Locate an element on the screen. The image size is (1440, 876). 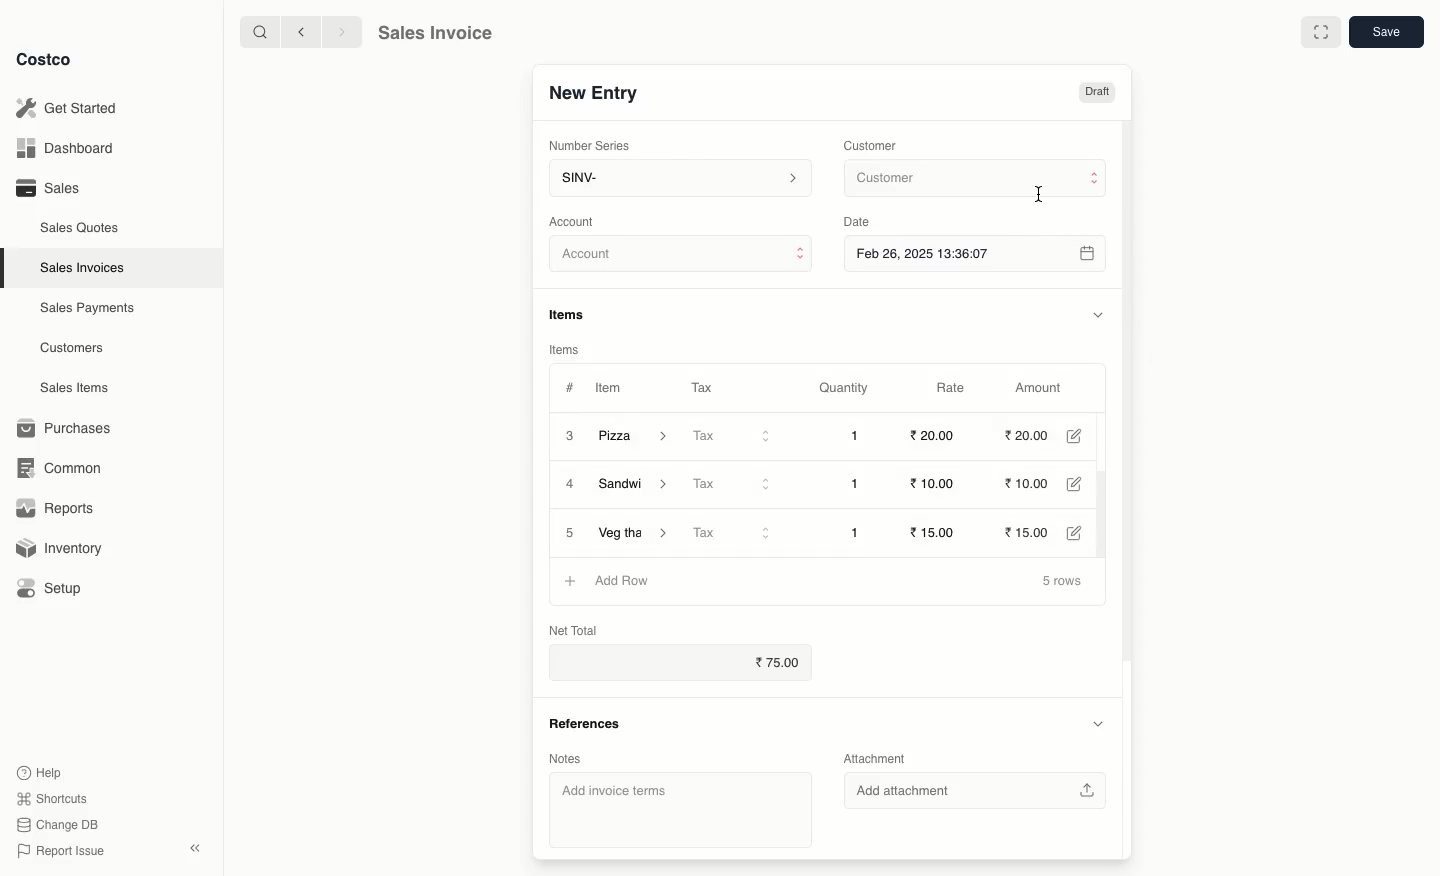
Back is located at coordinates (299, 32).